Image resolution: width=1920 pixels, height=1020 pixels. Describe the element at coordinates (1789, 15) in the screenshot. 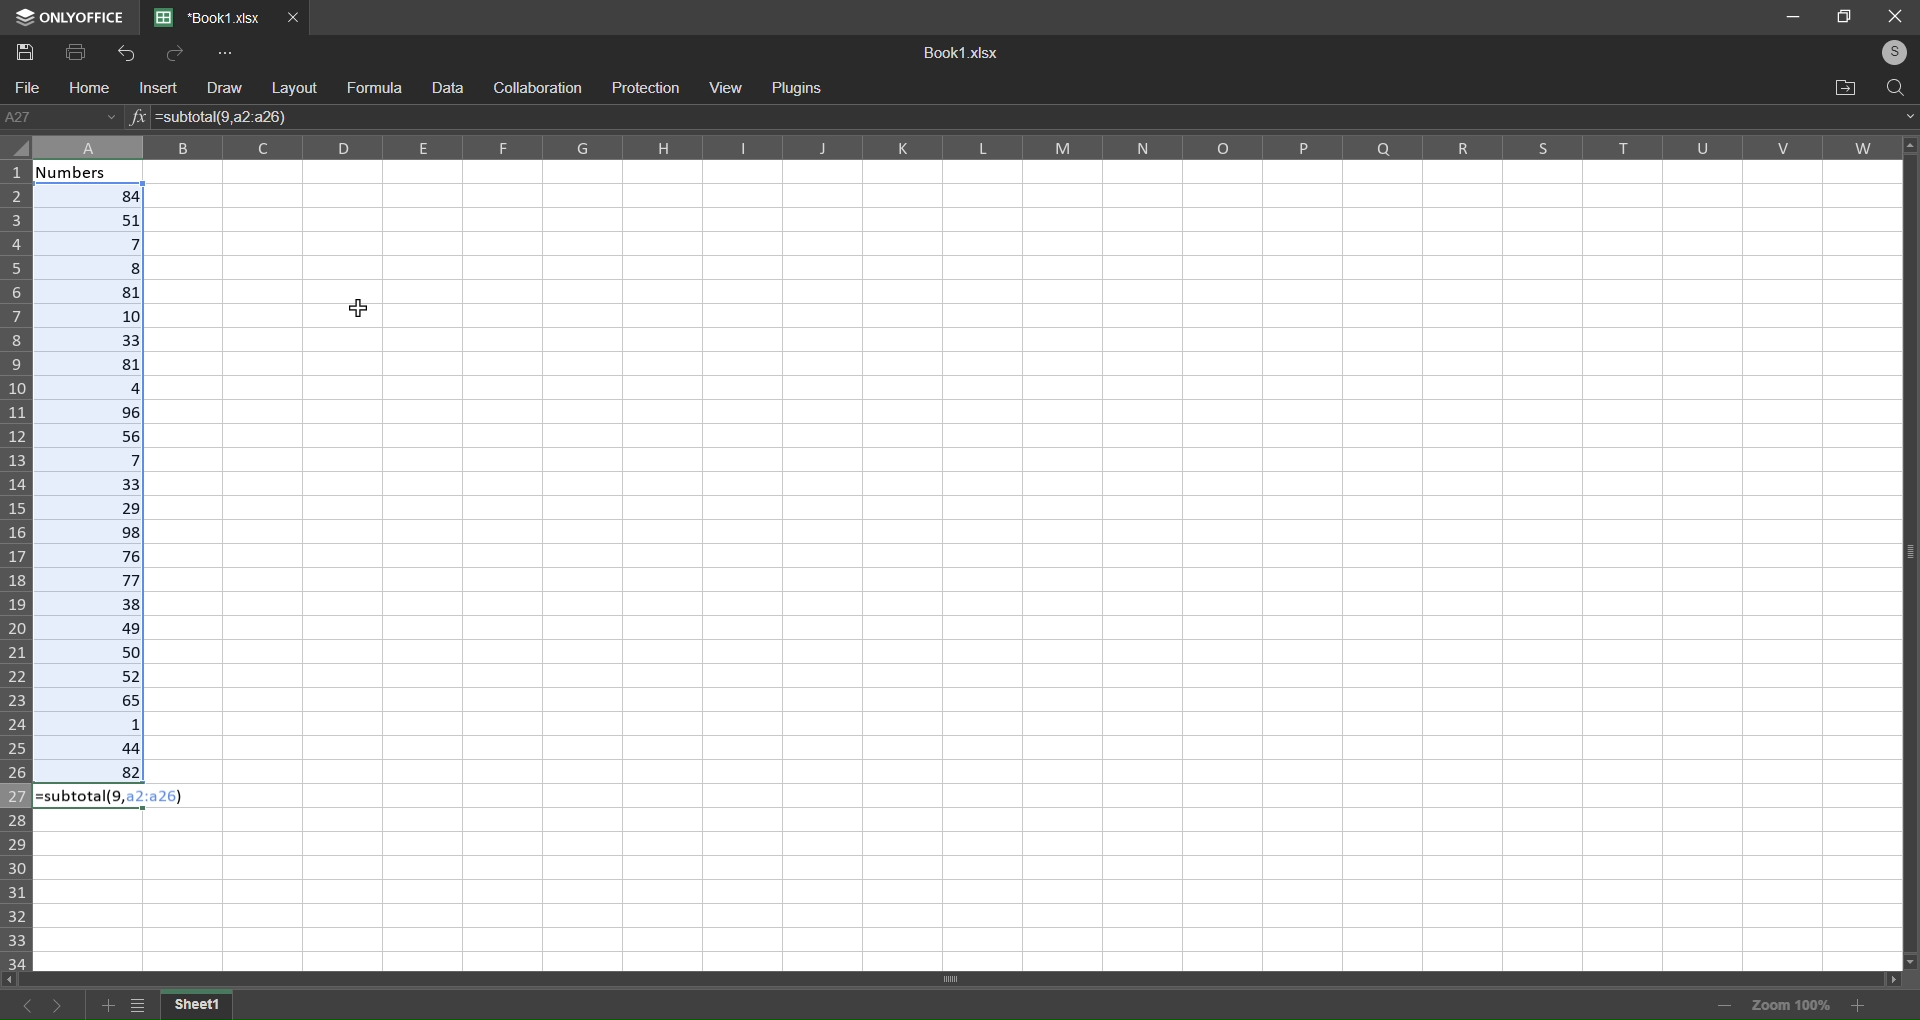

I see `minimize` at that location.